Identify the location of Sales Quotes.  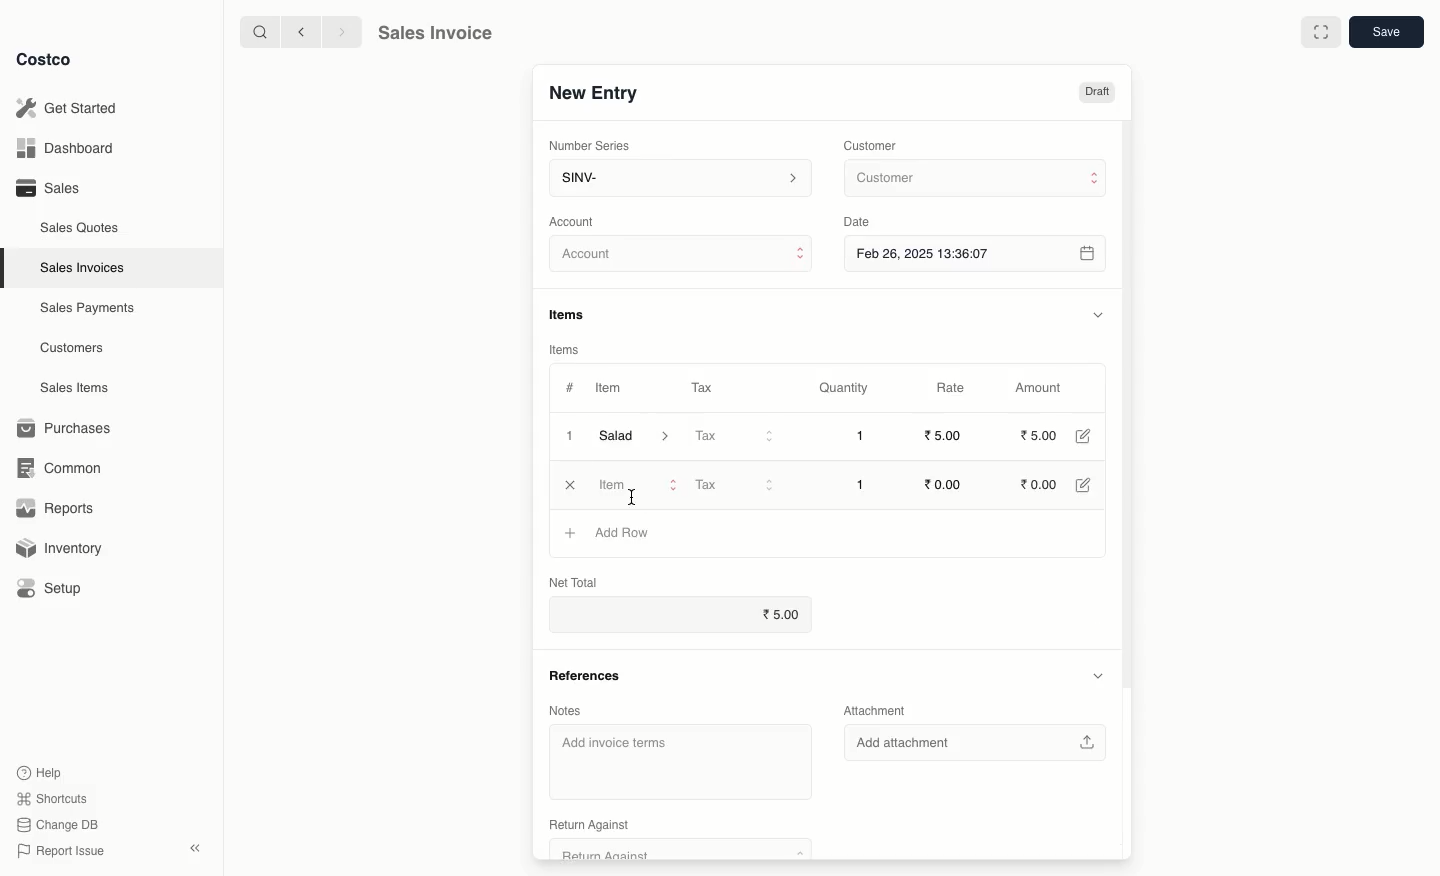
(82, 227).